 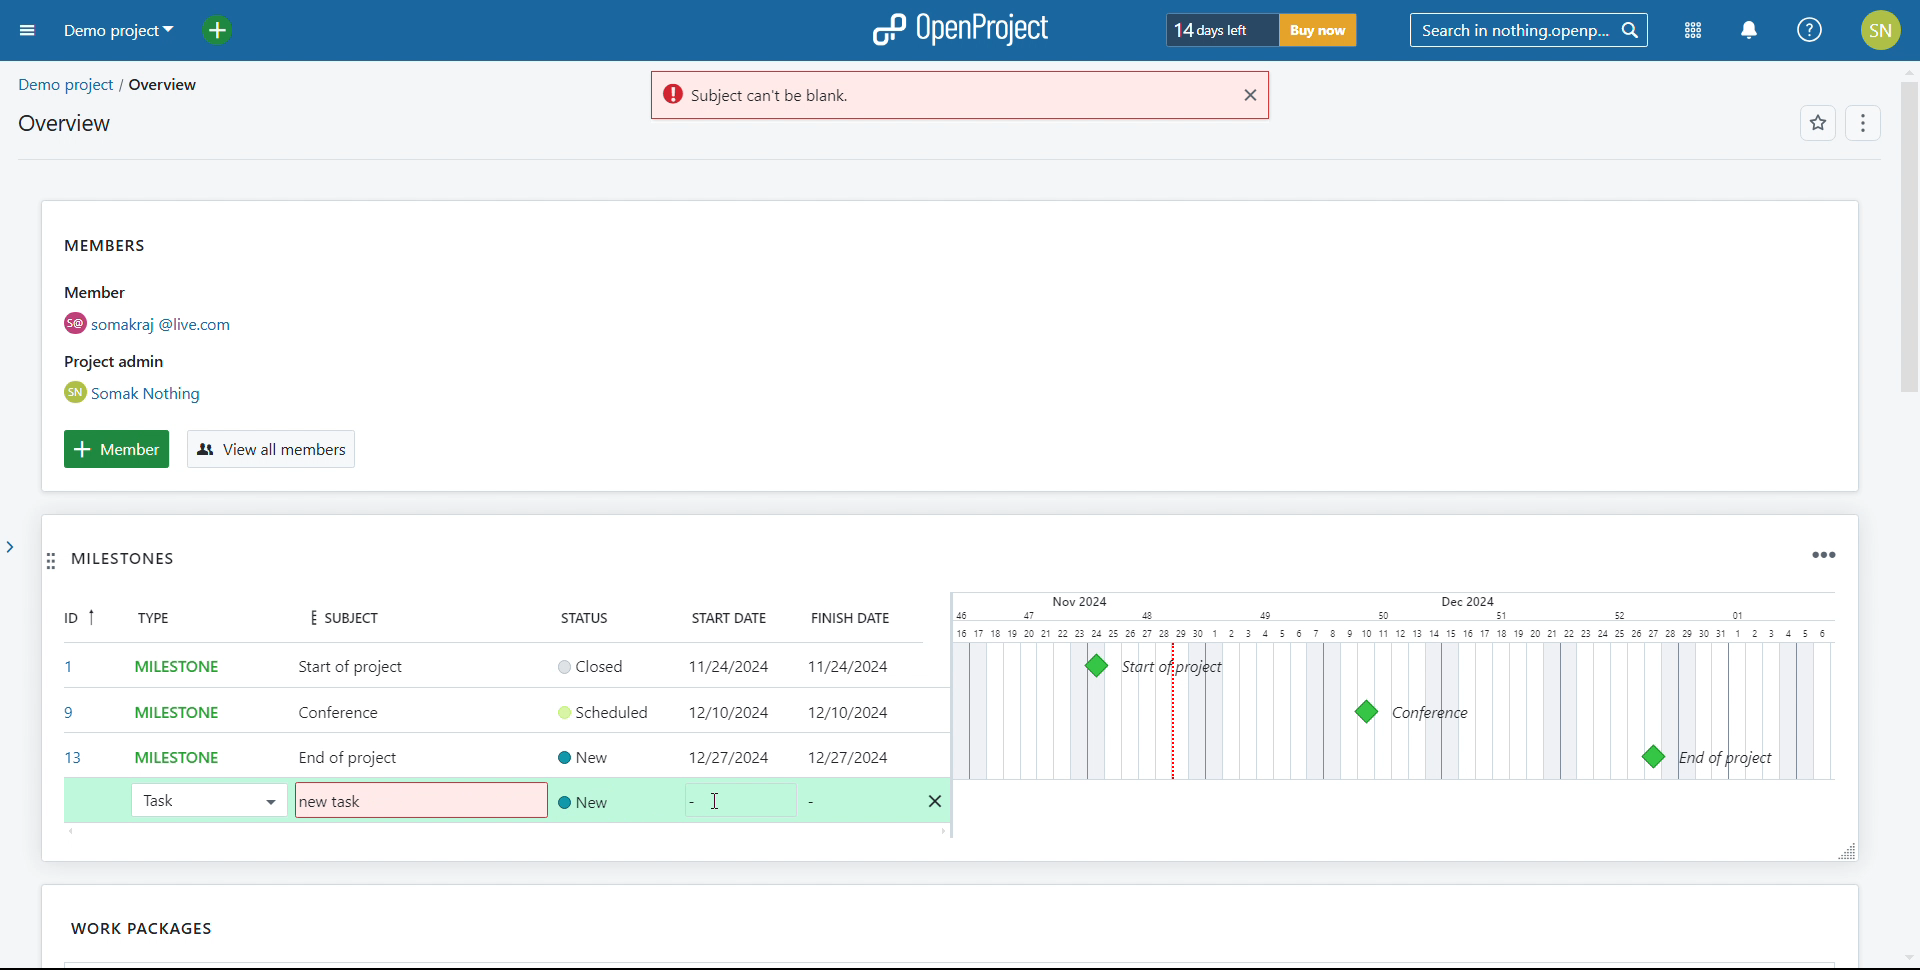 What do you see at coordinates (1528, 31) in the screenshot?
I see `search` at bounding box center [1528, 31].